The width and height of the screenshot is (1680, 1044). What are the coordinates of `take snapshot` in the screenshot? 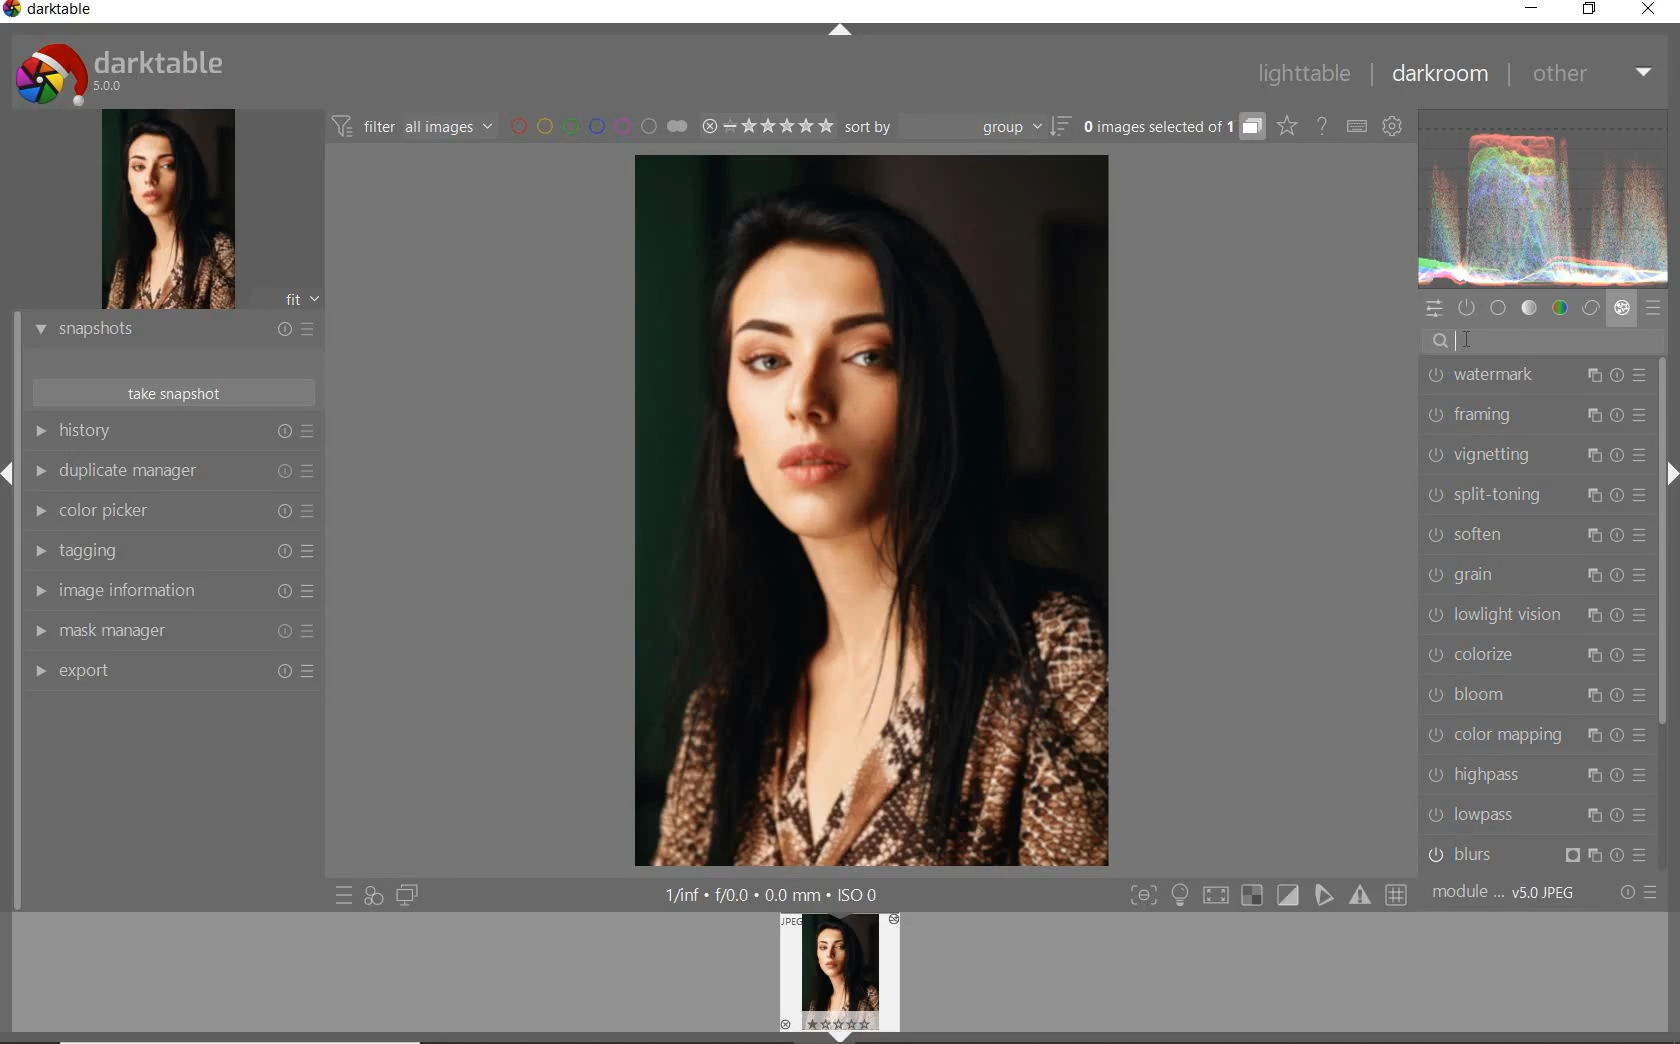 It's located at (172, 394).